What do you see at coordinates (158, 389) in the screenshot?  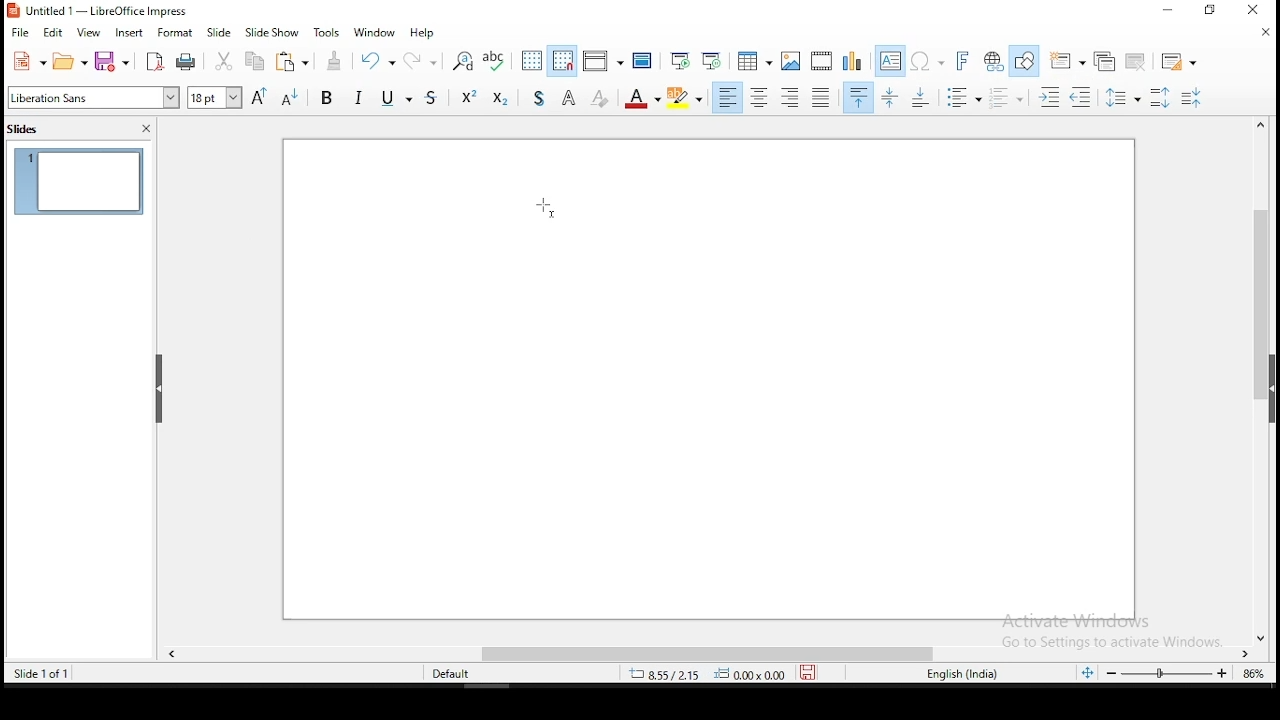 I see `close pane` at bounding box center [158, 389].